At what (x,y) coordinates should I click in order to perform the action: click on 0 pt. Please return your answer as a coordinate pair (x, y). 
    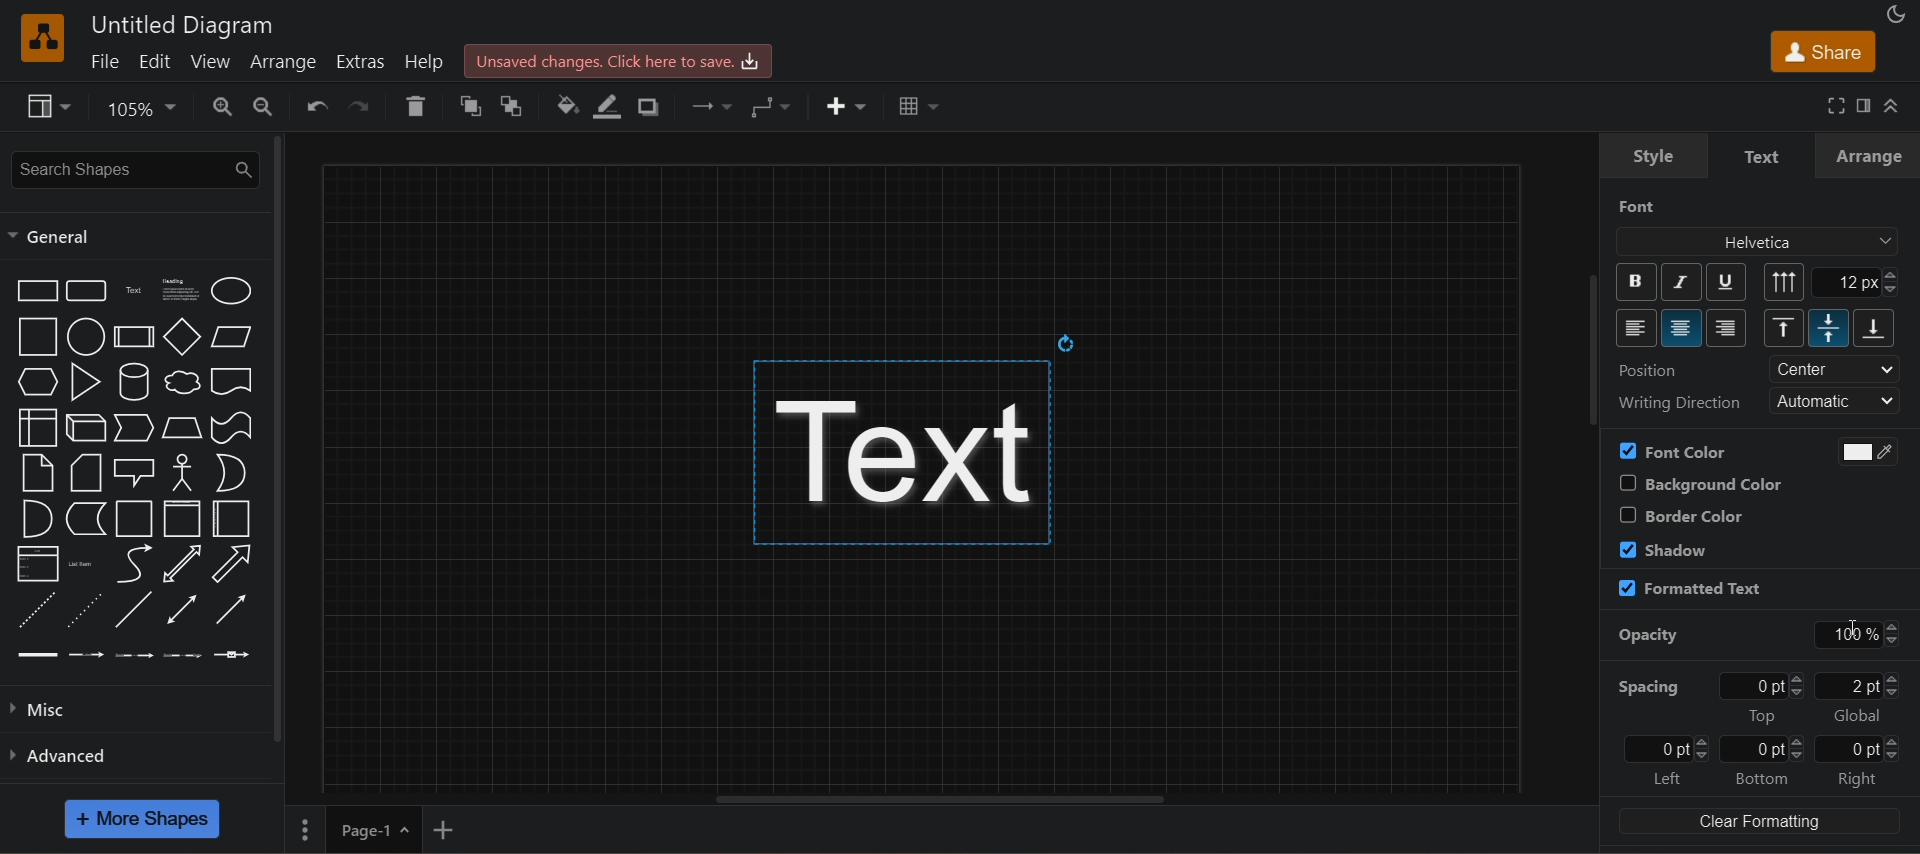
    Looking at the image, I should click on (1666, 749).